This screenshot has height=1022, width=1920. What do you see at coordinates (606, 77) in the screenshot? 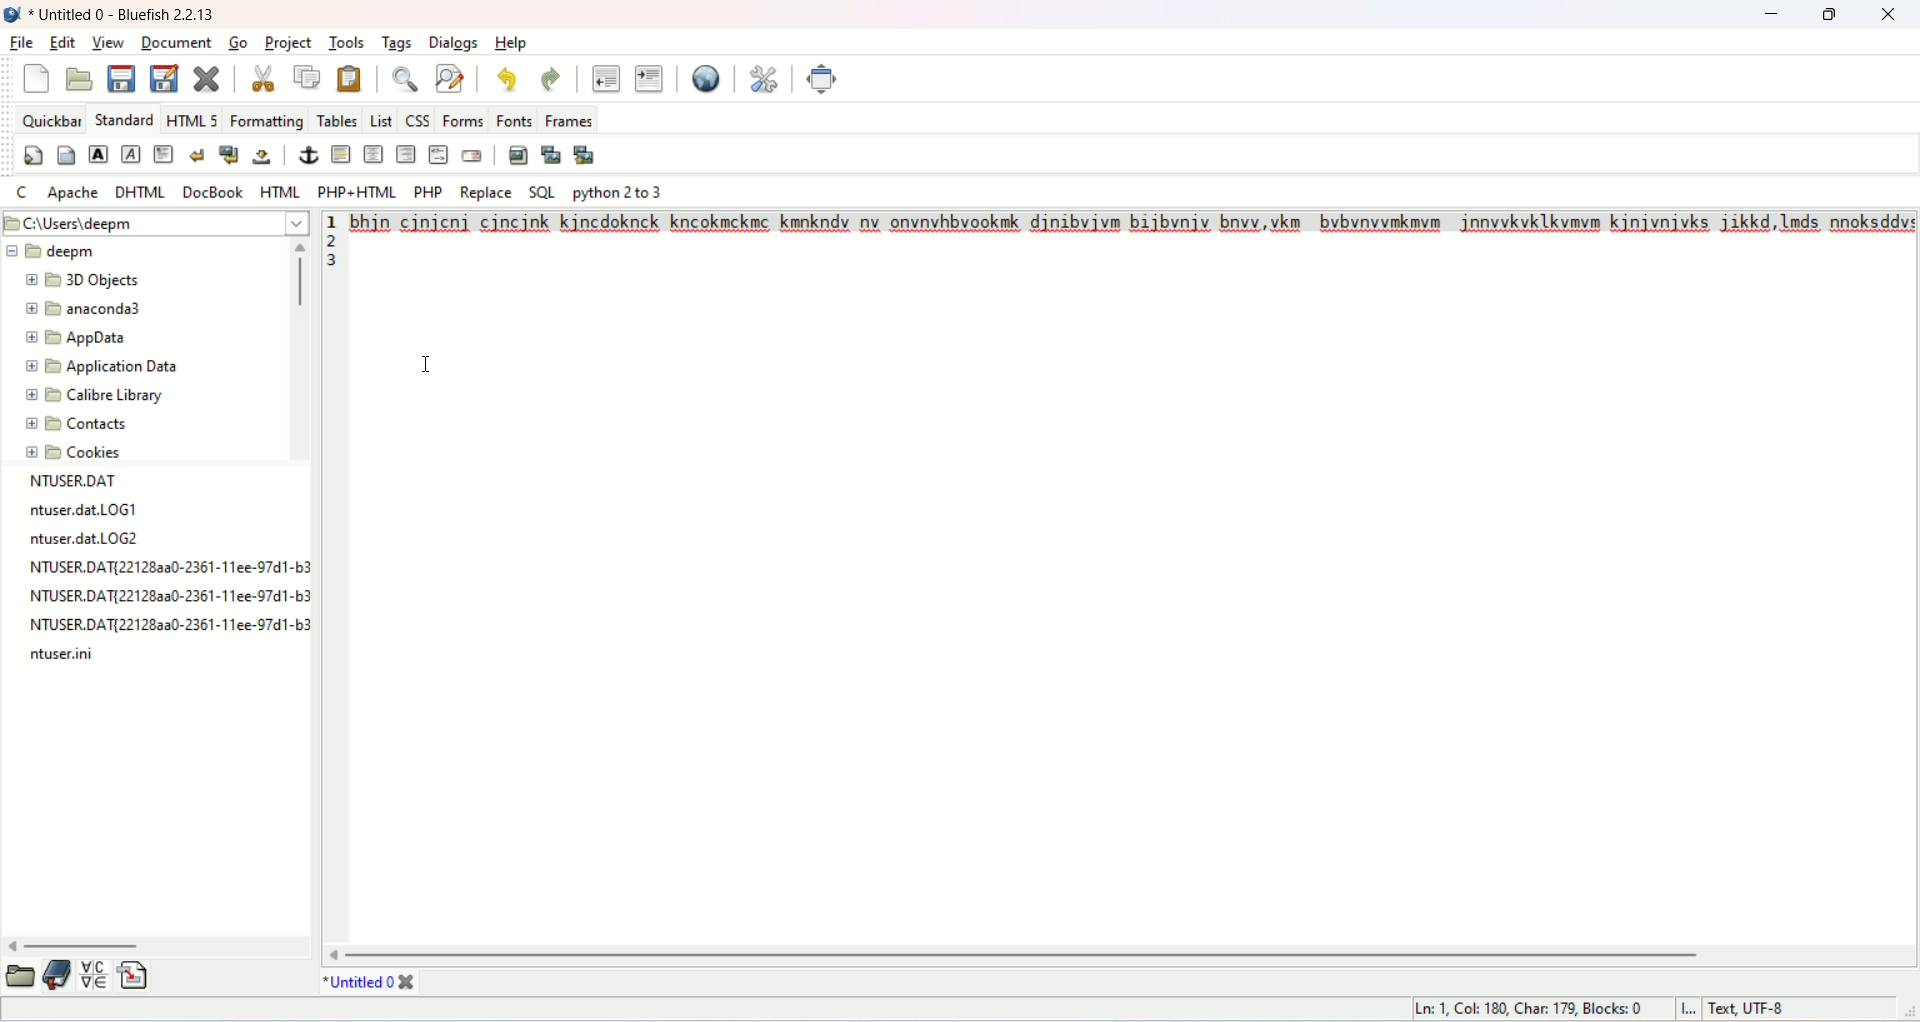
I see `unindent` at bounding box center [606, 77].